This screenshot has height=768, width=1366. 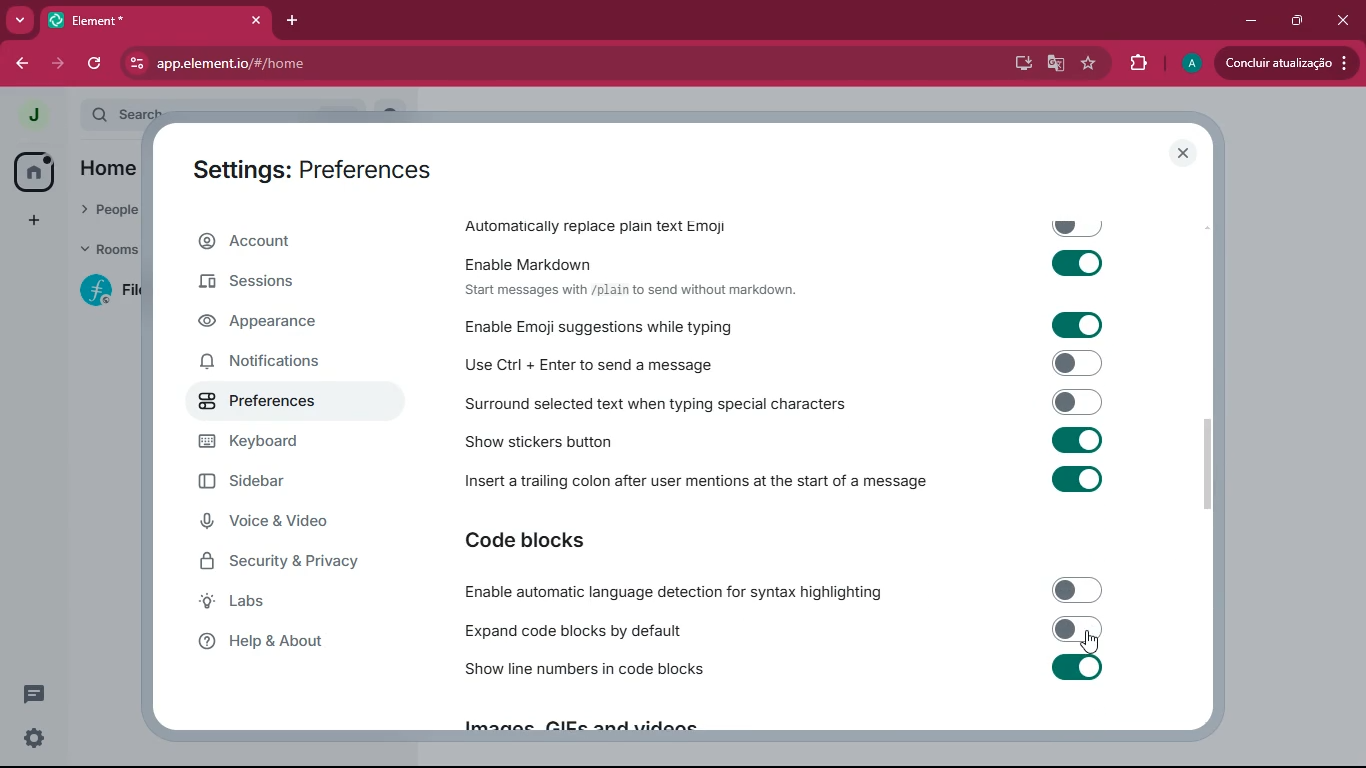 I want to click on minimize, so click(x=1250, y=21).